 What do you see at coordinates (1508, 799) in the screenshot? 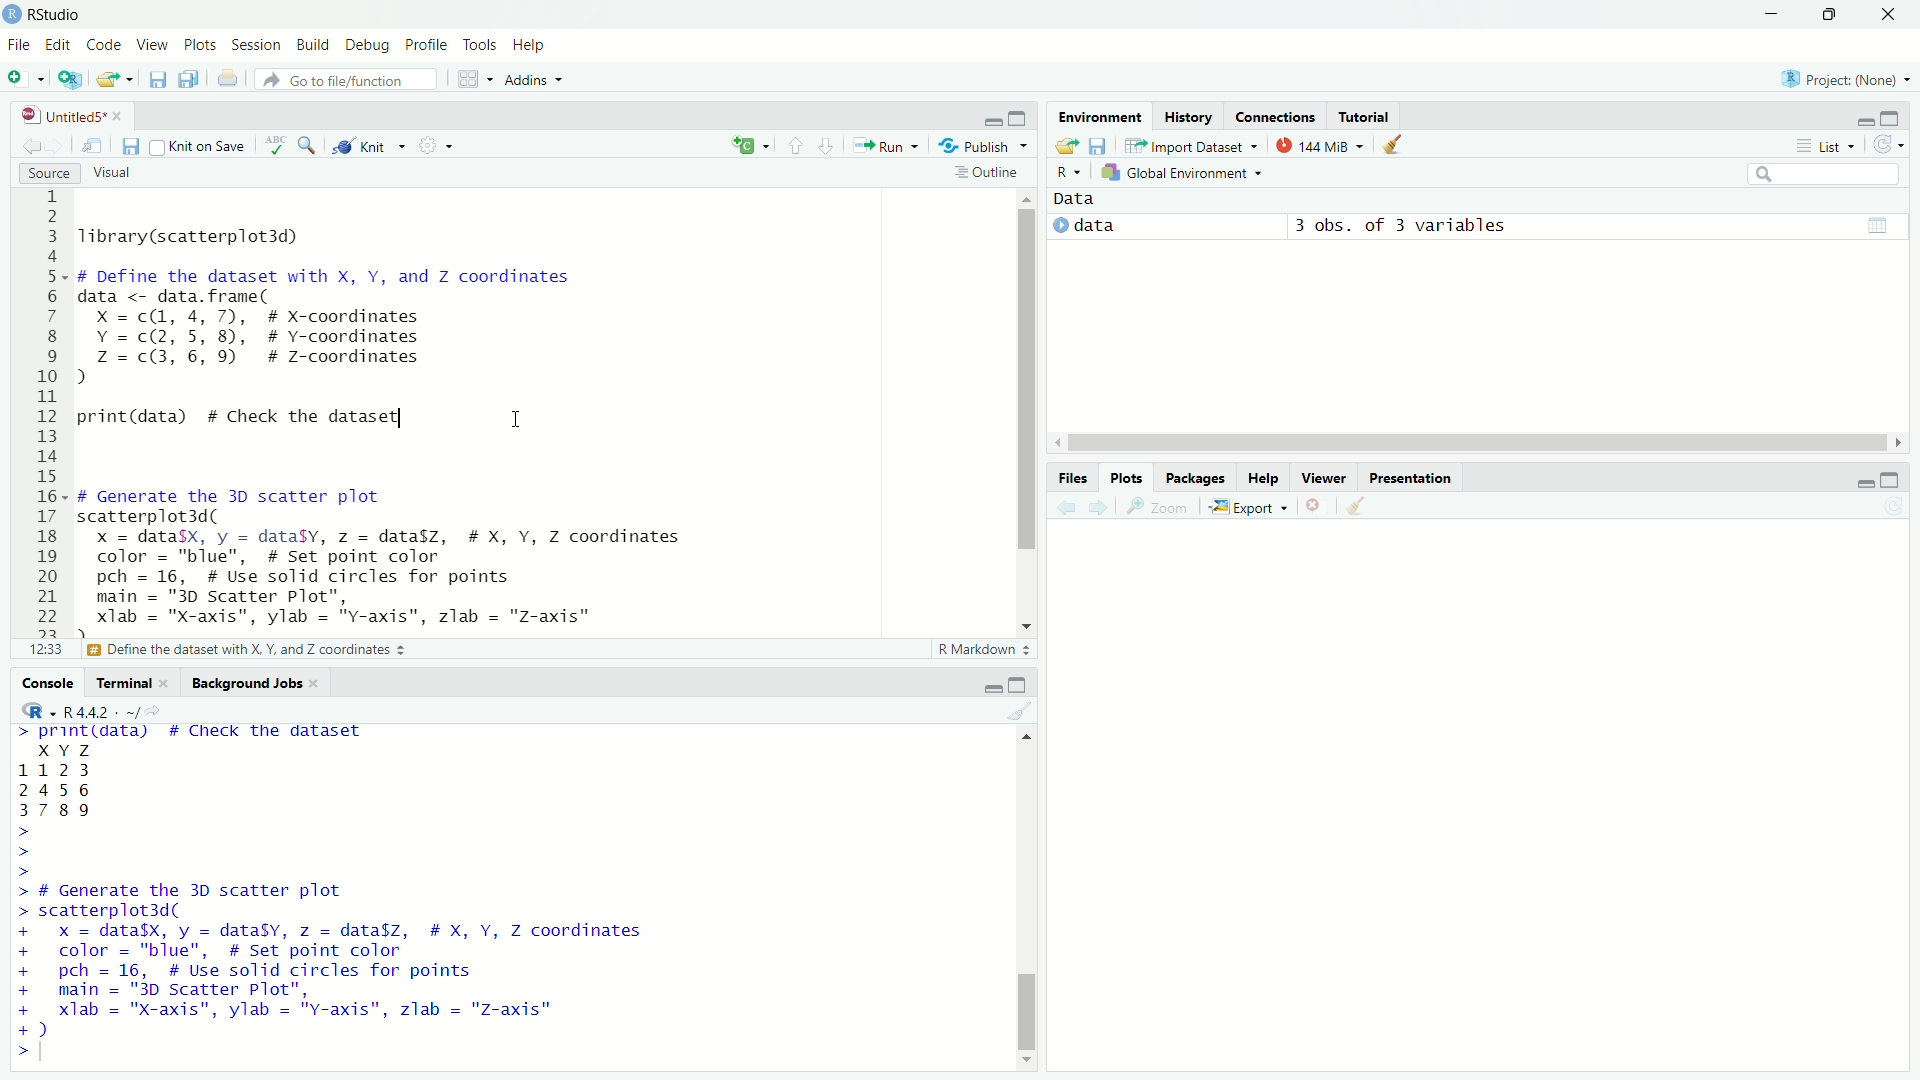
I see `empty plot area` at bounding box center [1508, 799].